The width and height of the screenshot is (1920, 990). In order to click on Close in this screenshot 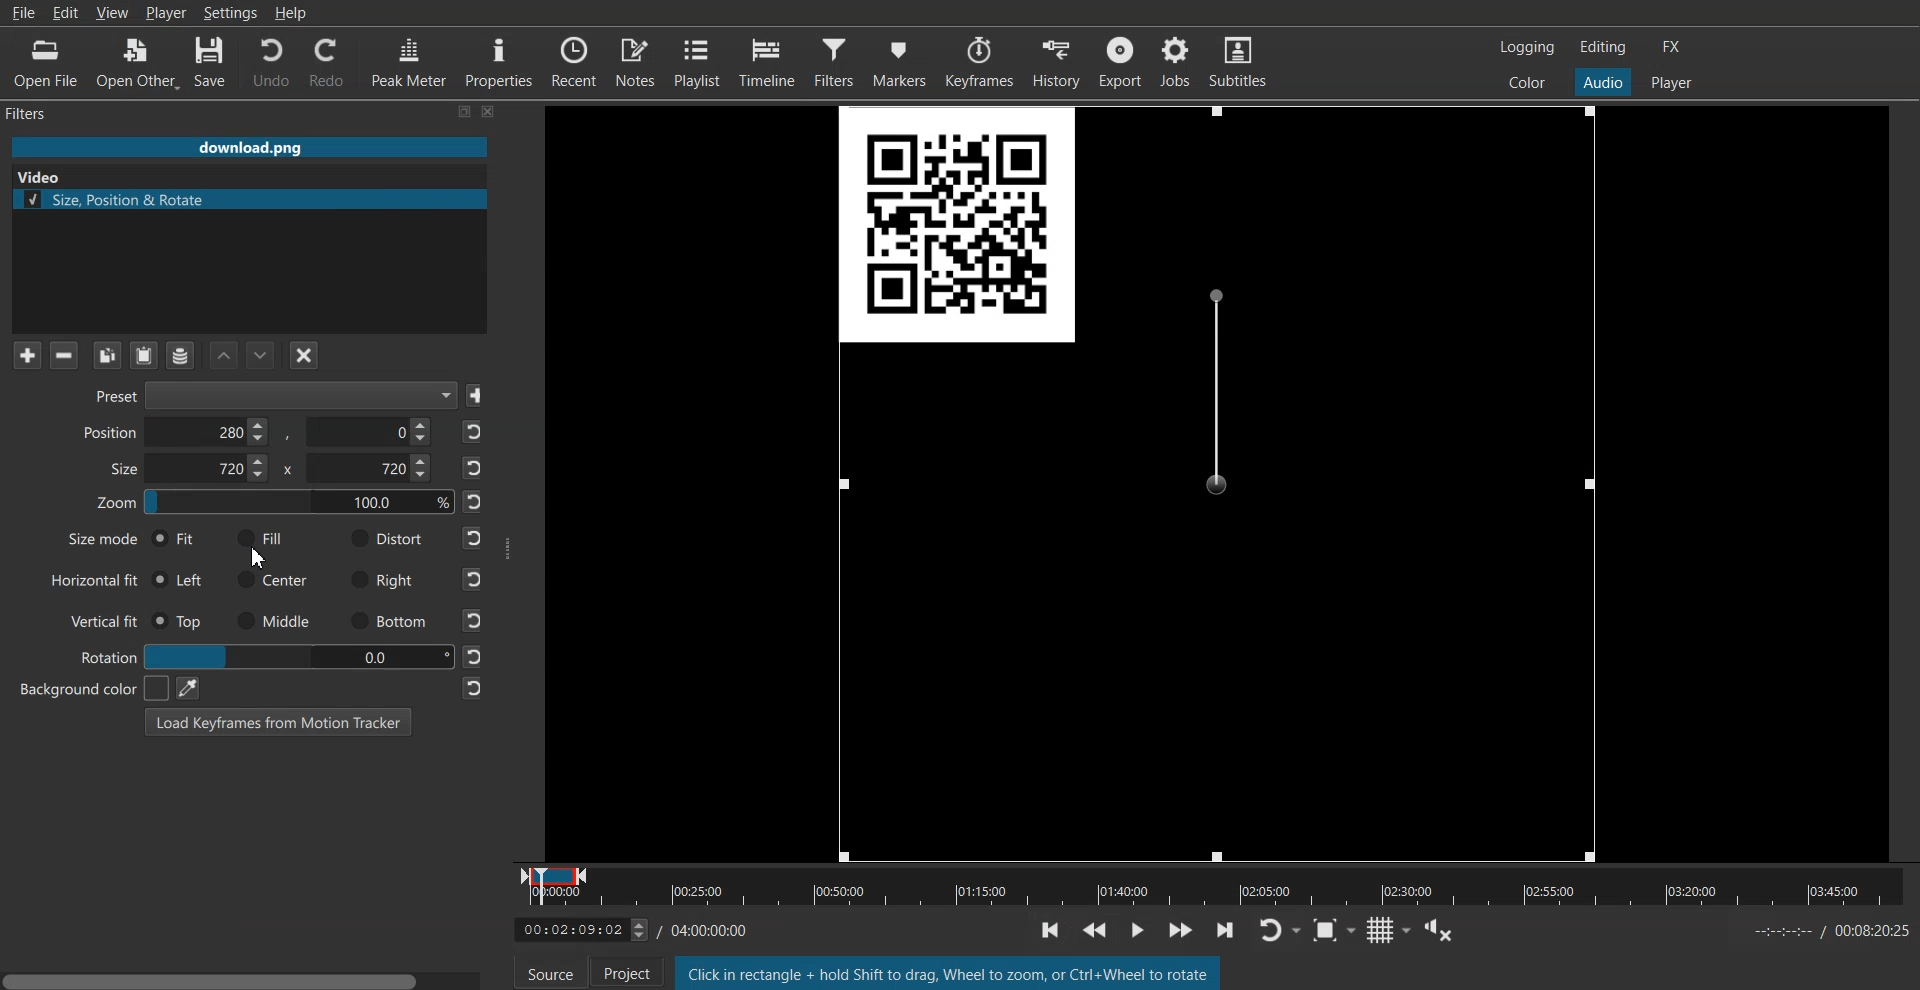, I will do `click(490, 112)`.